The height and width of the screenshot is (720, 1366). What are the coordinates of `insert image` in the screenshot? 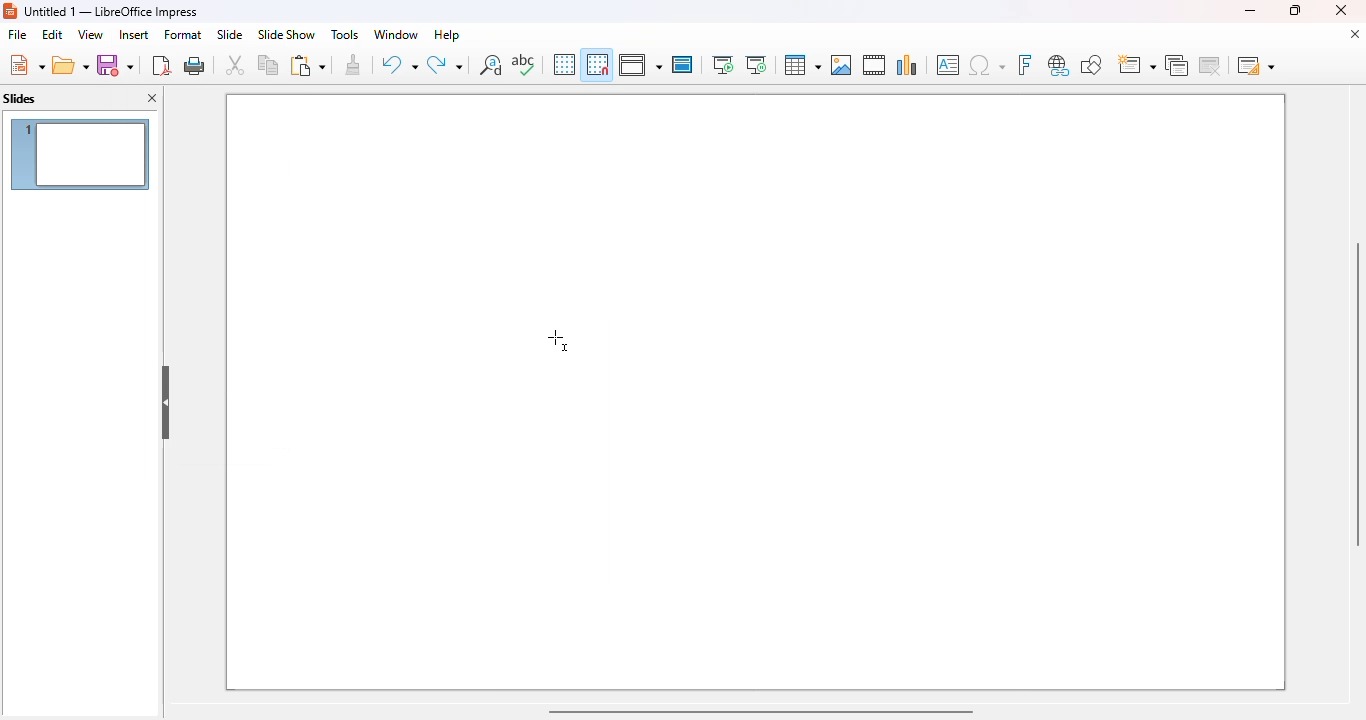 It's located at (841, 65).